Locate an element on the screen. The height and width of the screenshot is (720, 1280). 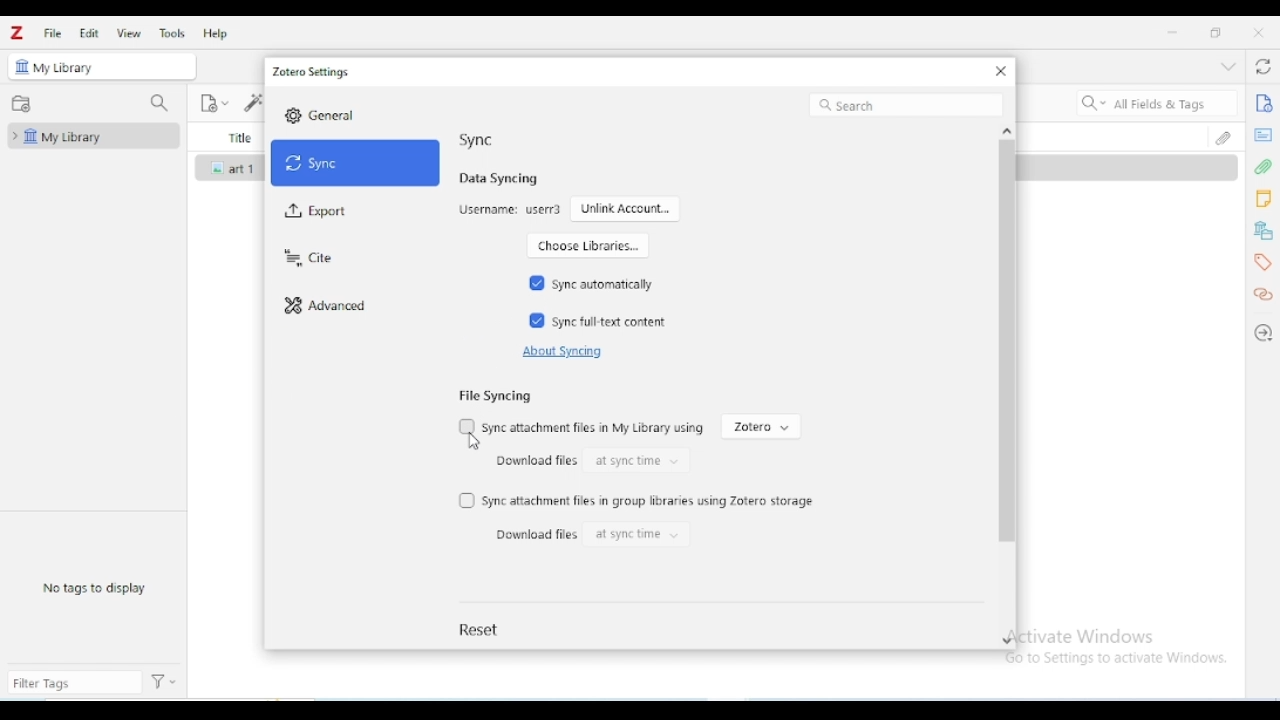
add item(s) by identifier is located at coordinates (251, 102).